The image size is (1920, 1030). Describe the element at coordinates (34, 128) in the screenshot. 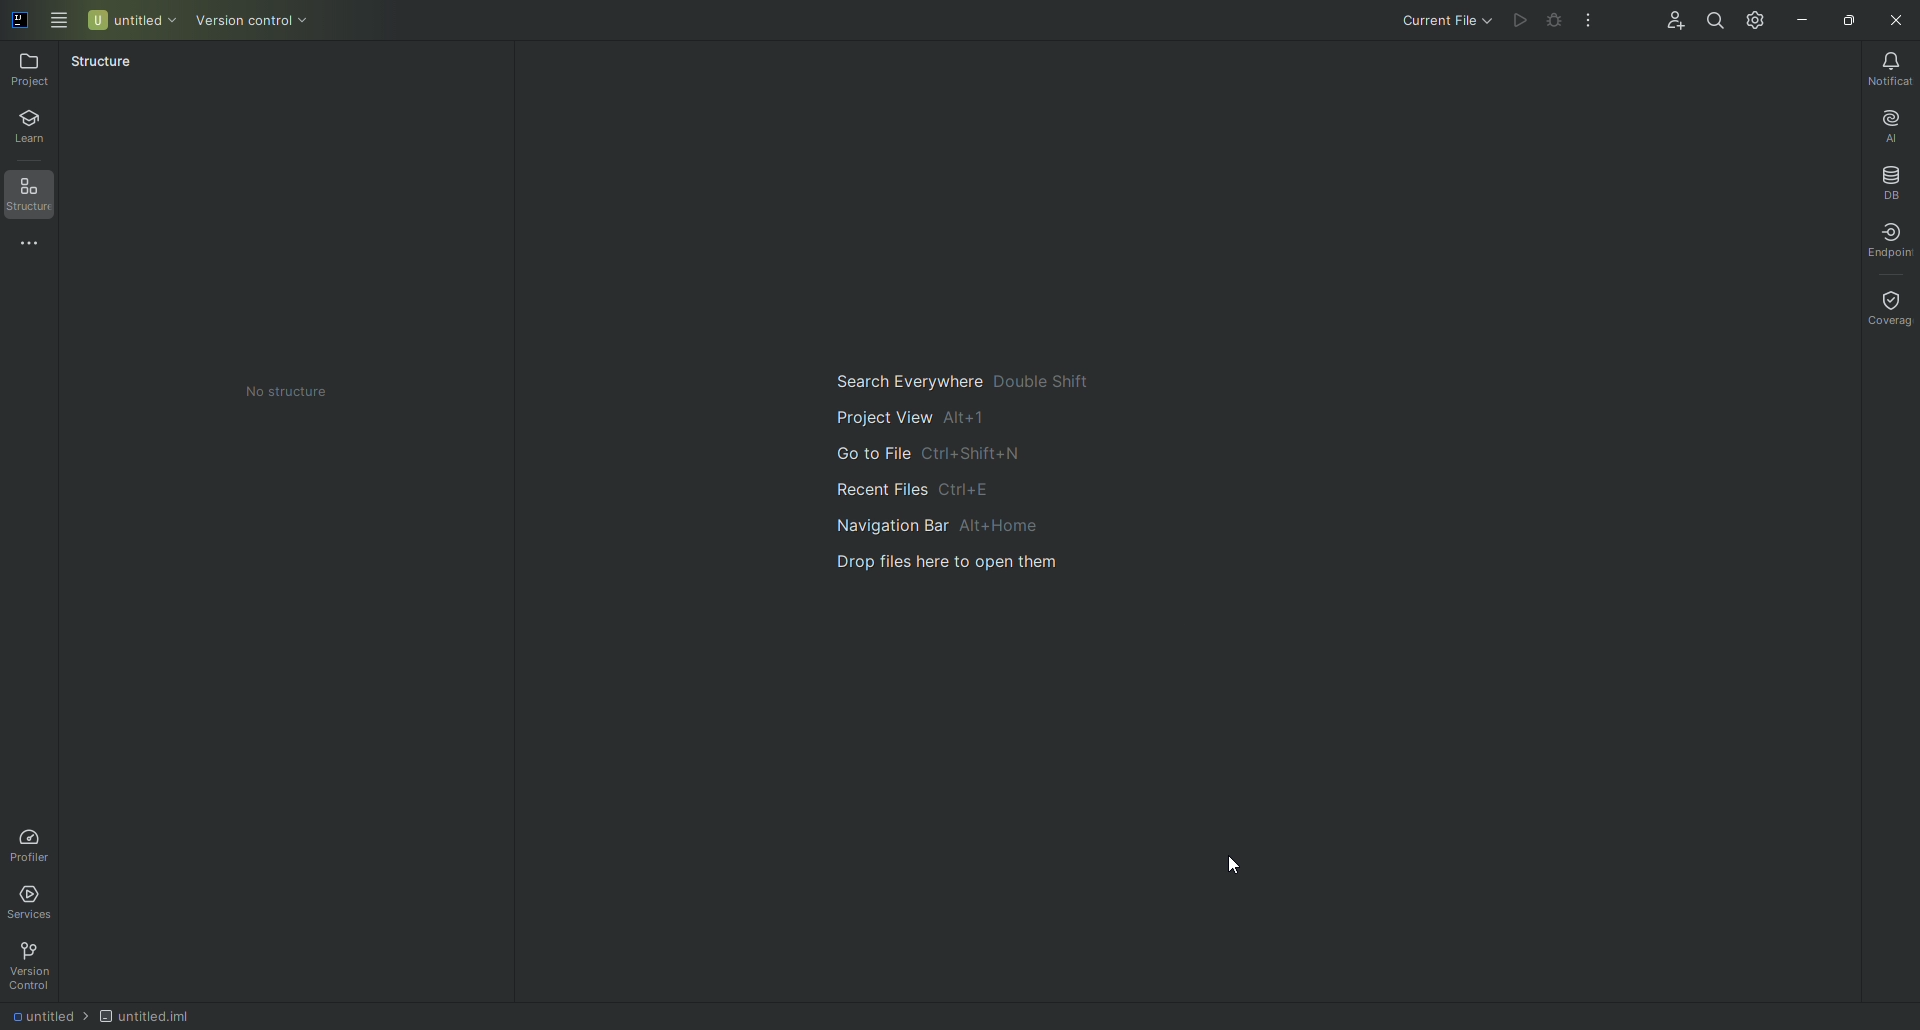

I see `Learn` at that location.